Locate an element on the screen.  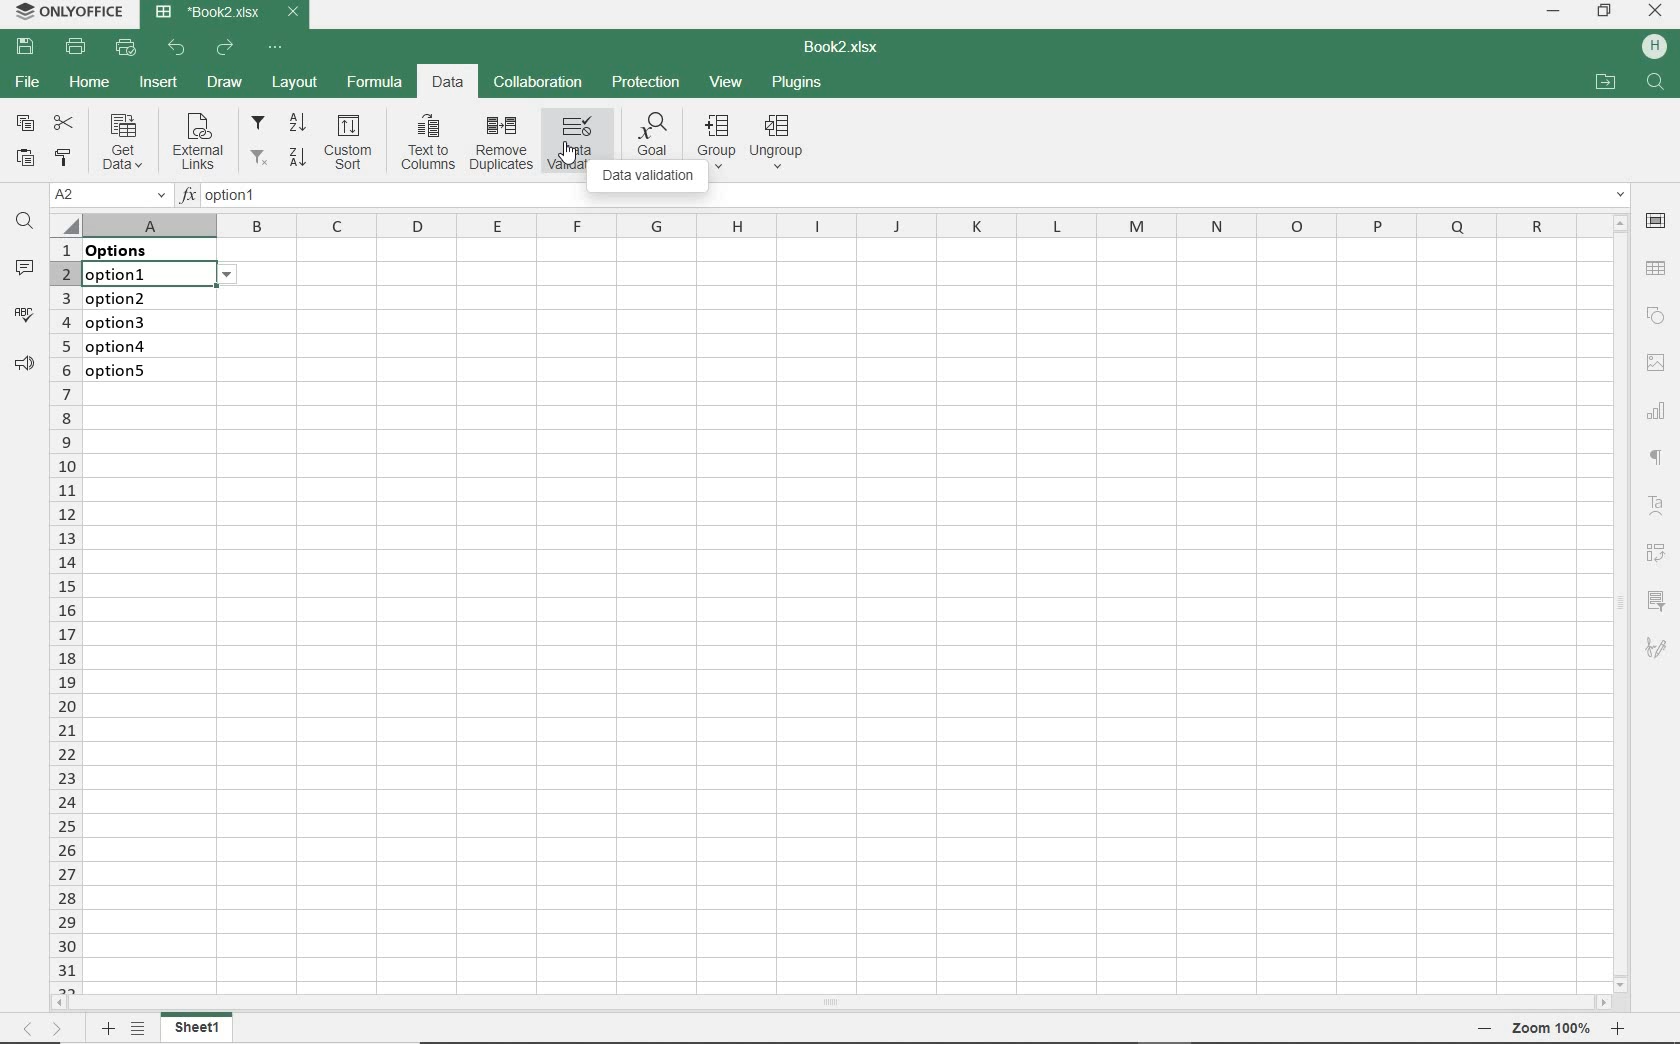
CHART is located at coordinates (1658, 414).